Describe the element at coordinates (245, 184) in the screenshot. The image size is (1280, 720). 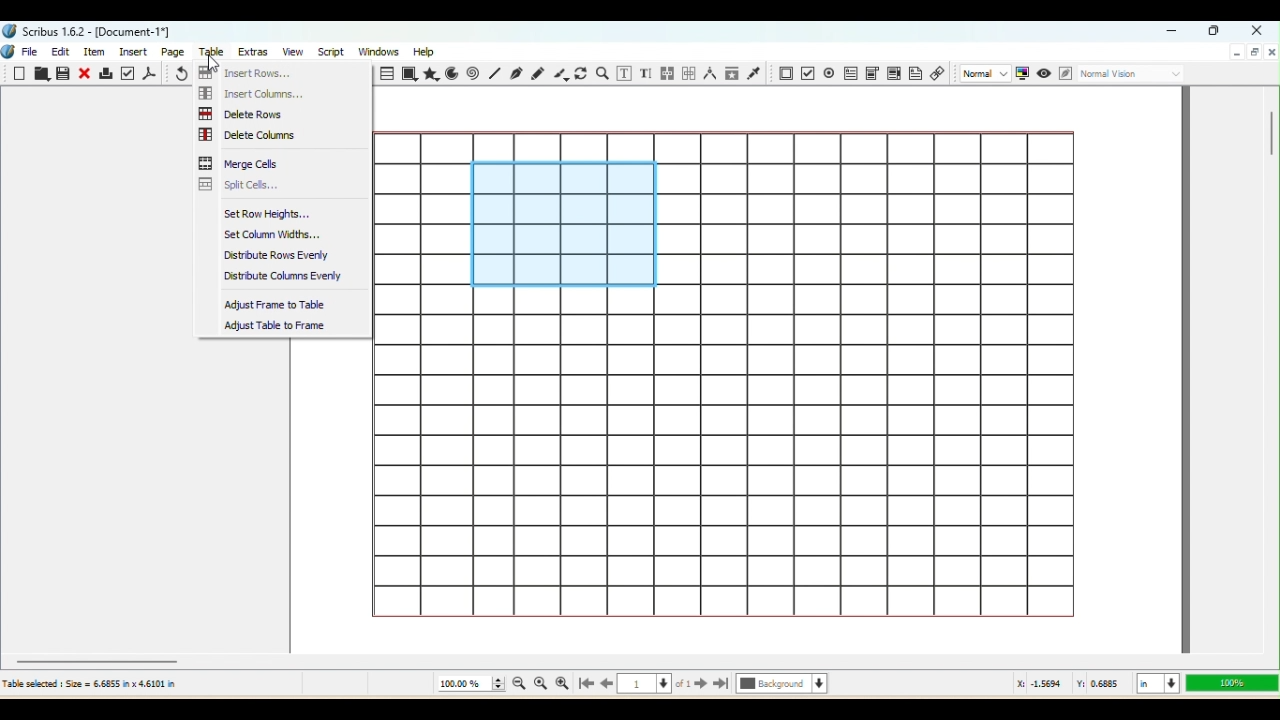
I see `Split cells` at that location.